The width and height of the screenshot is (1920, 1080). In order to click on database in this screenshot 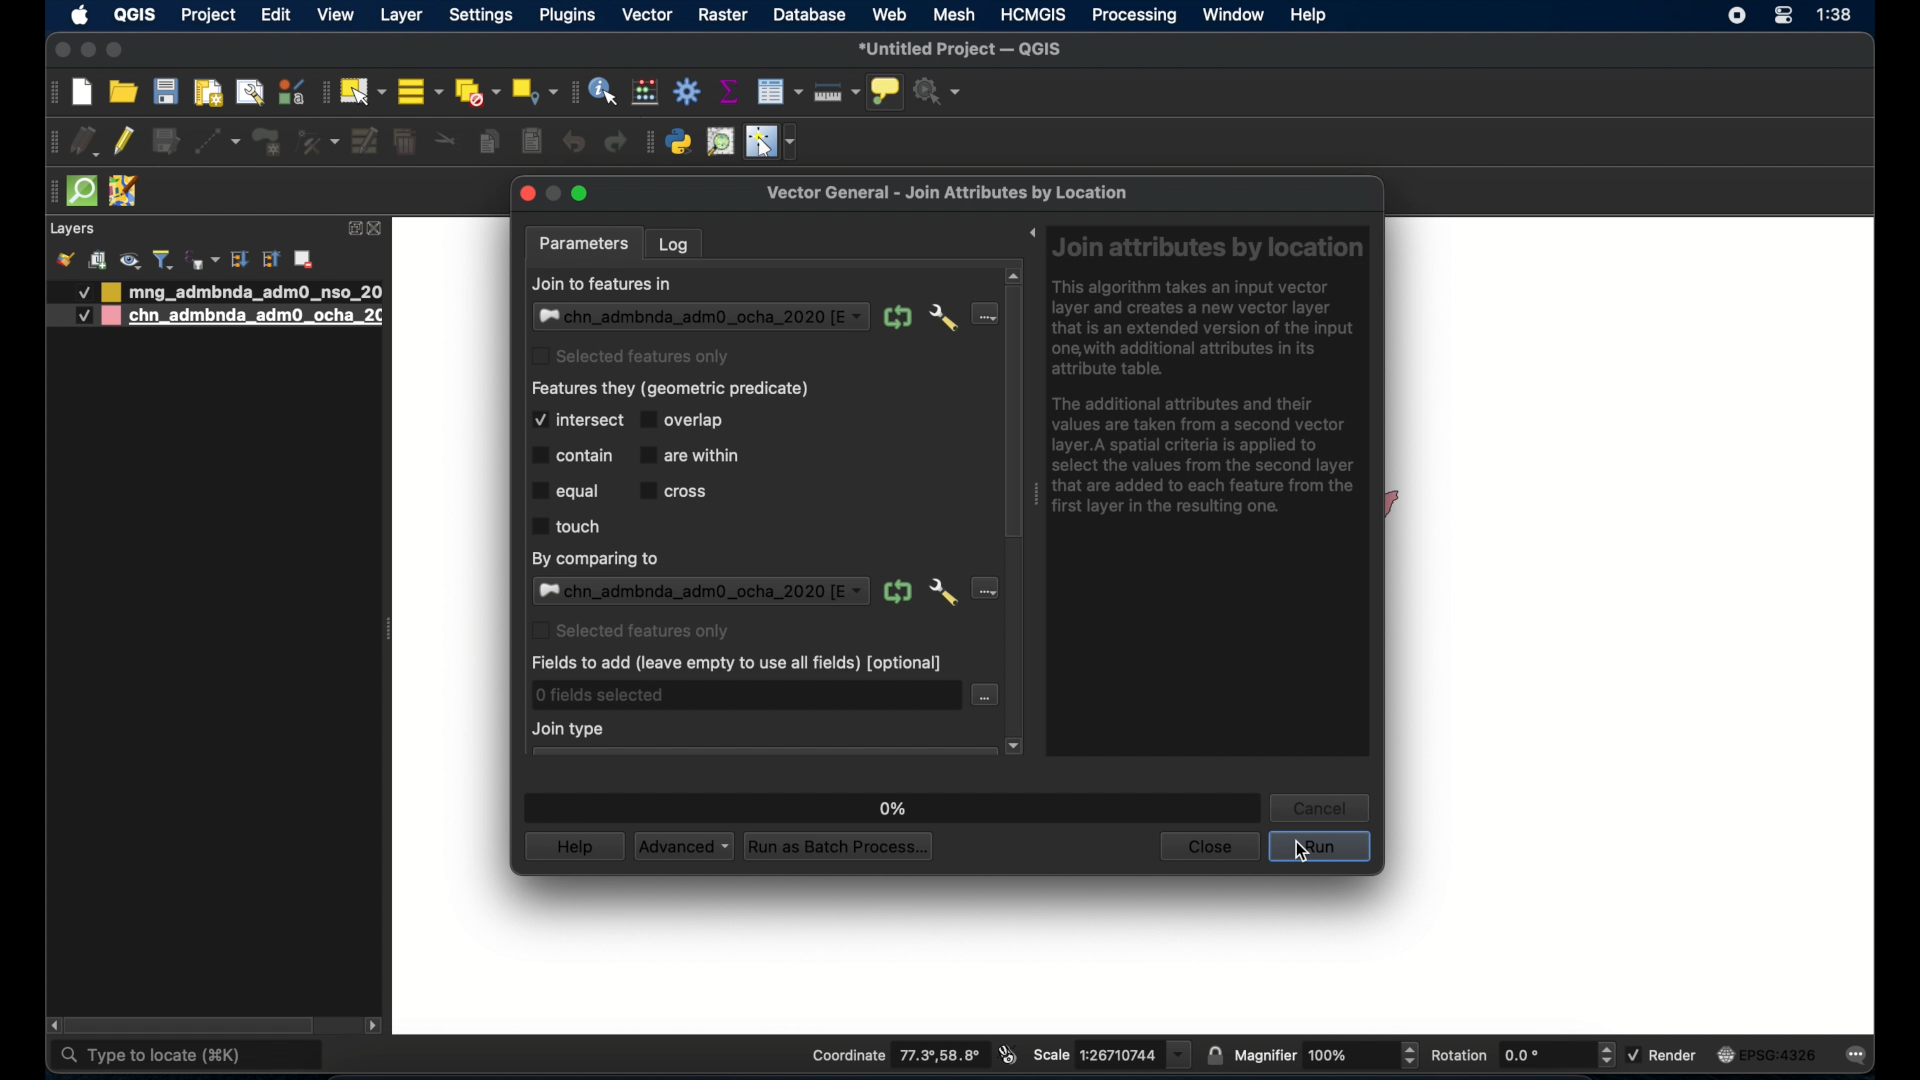, I will do `click(811, 16)`.